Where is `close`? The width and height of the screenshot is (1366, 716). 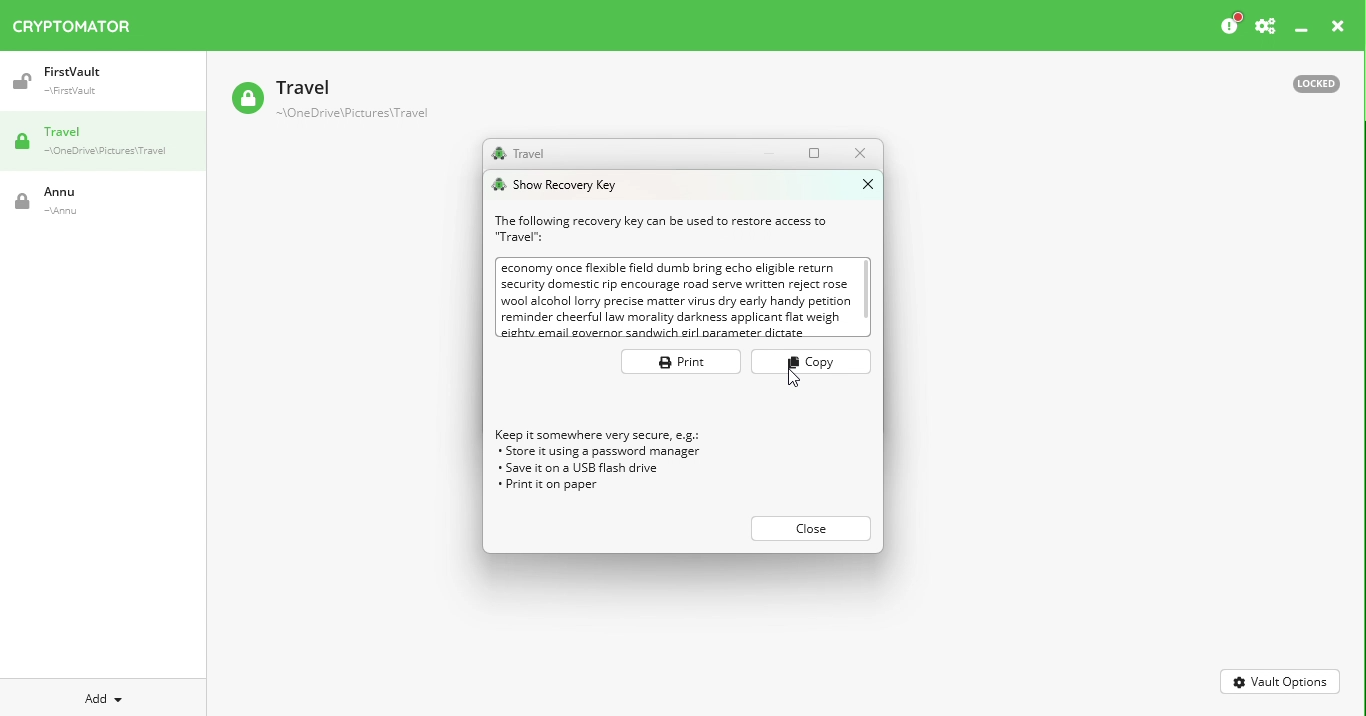
close is located at coordinates (810, 526).